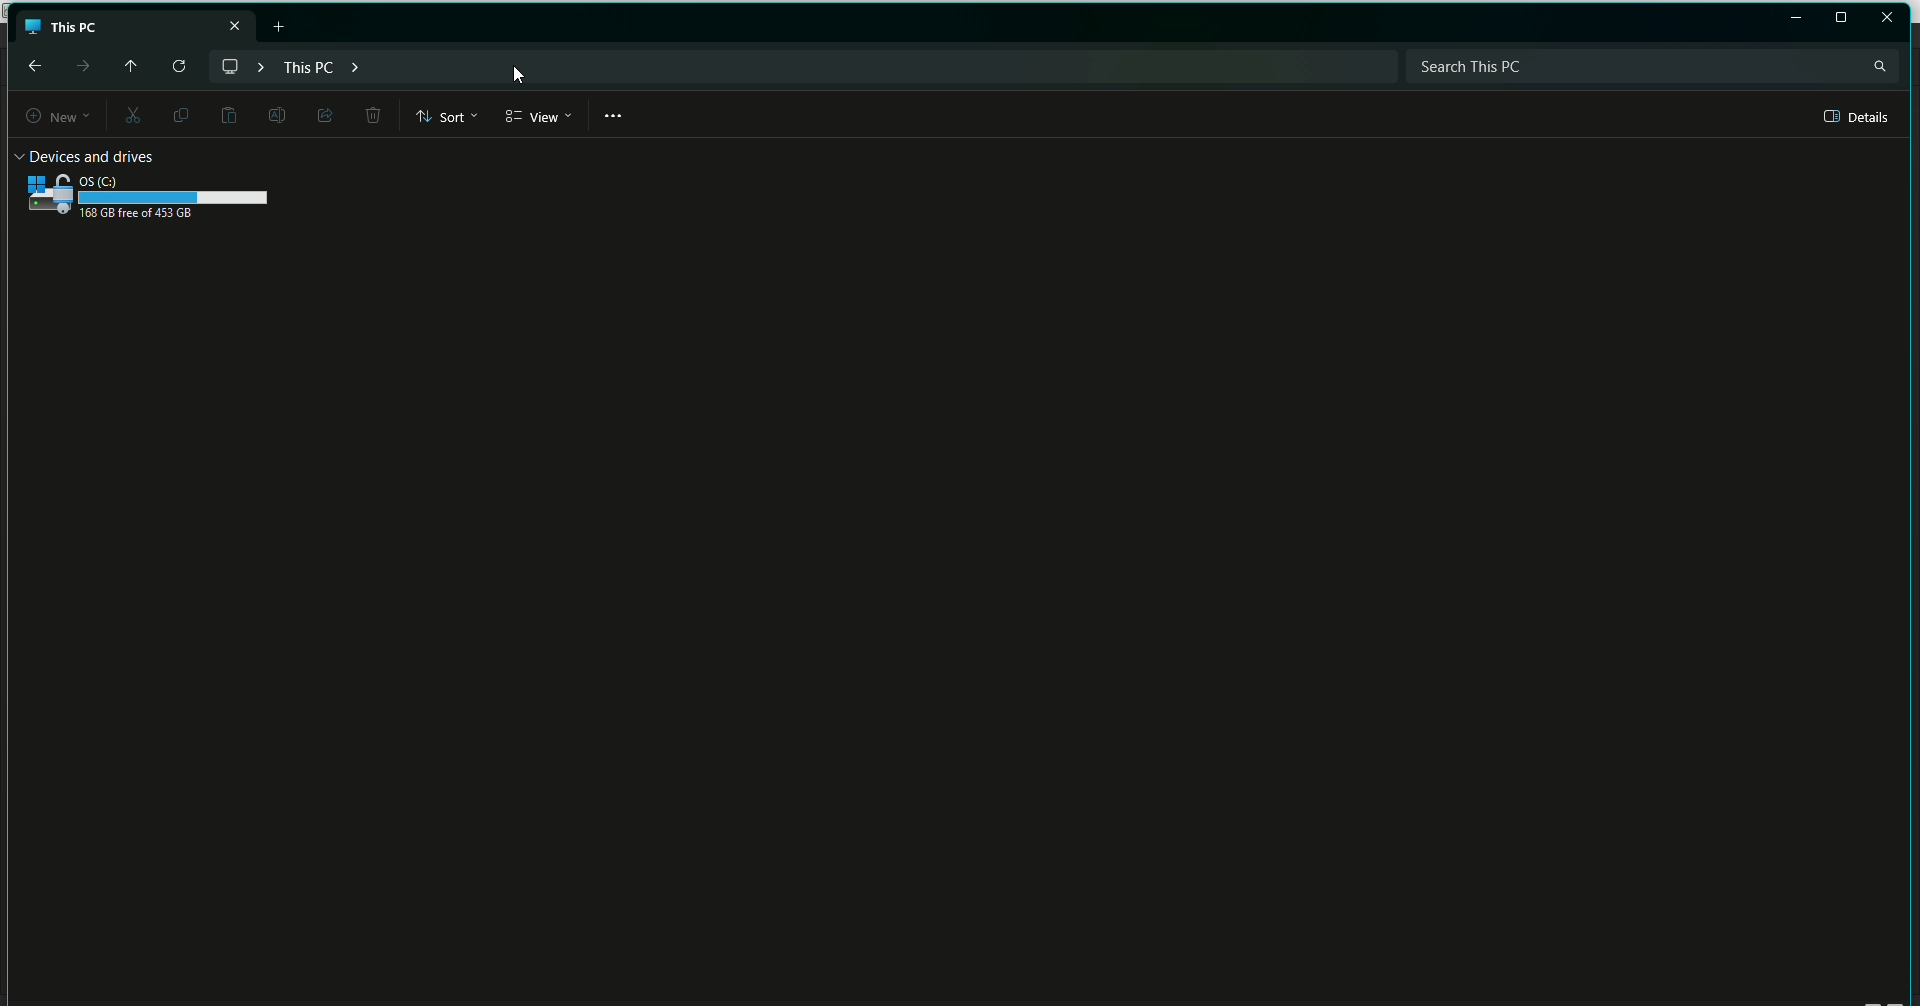  Describe the element at coordinates (282, 26) in the screenshot. I see `New tab` at that location.